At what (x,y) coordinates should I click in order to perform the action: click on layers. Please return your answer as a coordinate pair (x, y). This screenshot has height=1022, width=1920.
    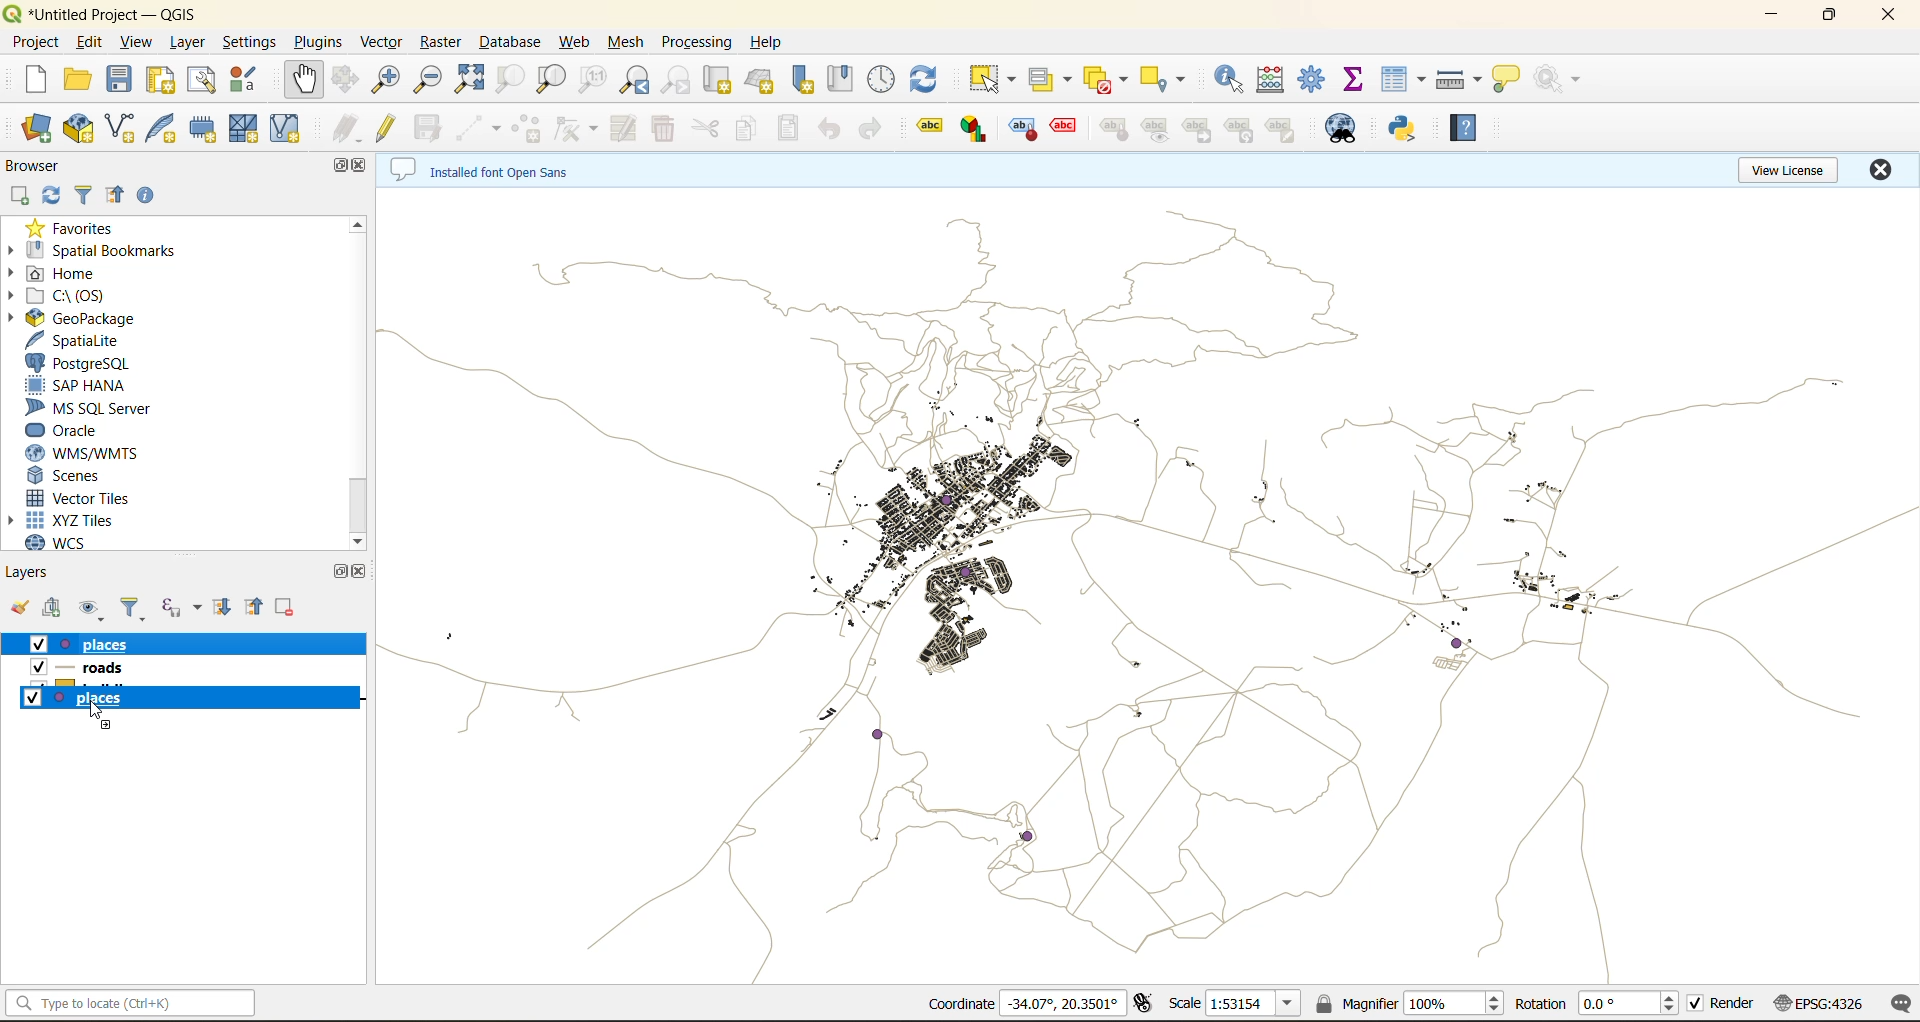
    Looking at the image, I should click on (1144, 580).